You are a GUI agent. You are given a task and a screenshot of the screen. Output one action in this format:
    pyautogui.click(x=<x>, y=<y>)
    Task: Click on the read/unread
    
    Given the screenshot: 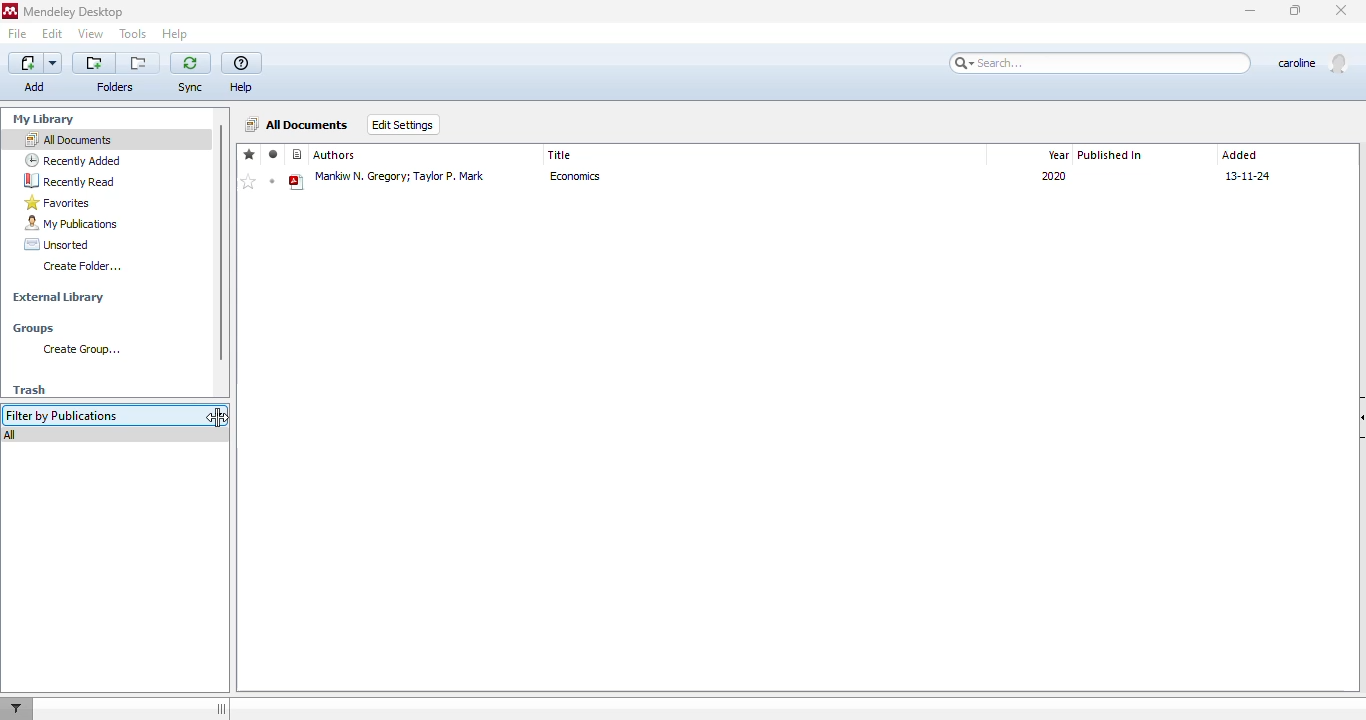 What is the action you would take?
    pyautogui.click(x=273, y=154)
    